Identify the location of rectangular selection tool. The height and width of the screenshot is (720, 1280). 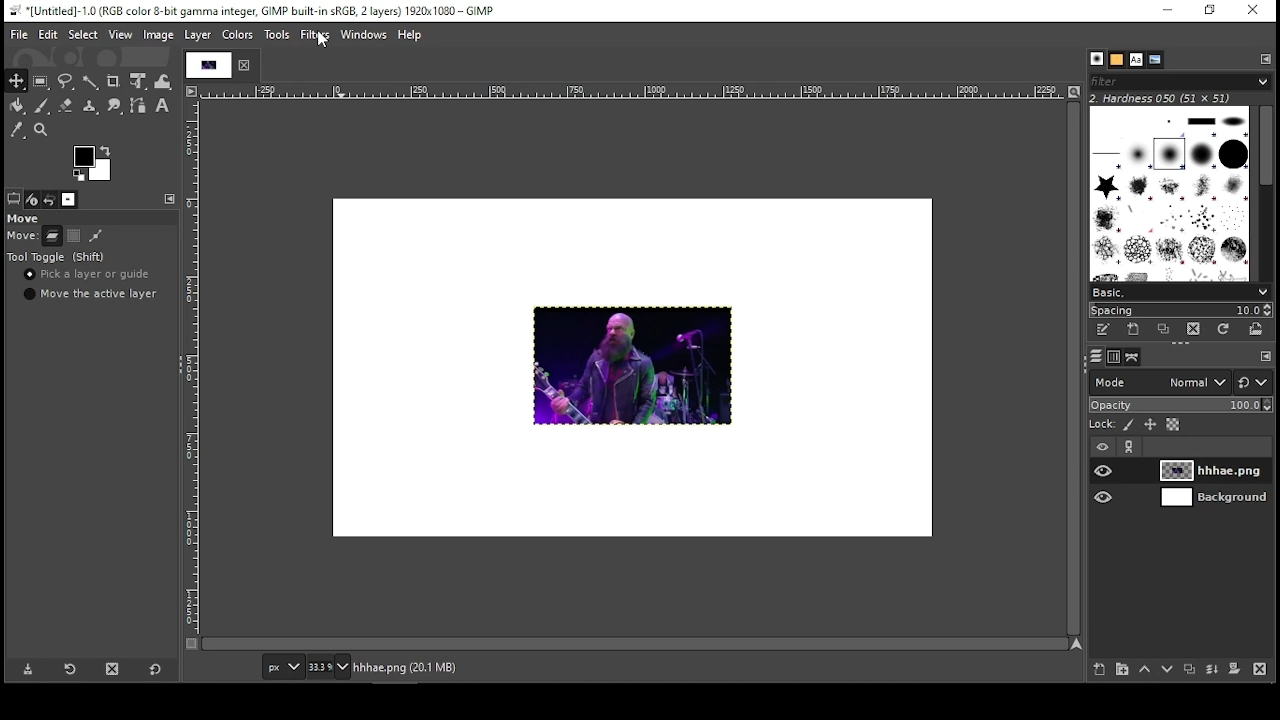
(40, 80).